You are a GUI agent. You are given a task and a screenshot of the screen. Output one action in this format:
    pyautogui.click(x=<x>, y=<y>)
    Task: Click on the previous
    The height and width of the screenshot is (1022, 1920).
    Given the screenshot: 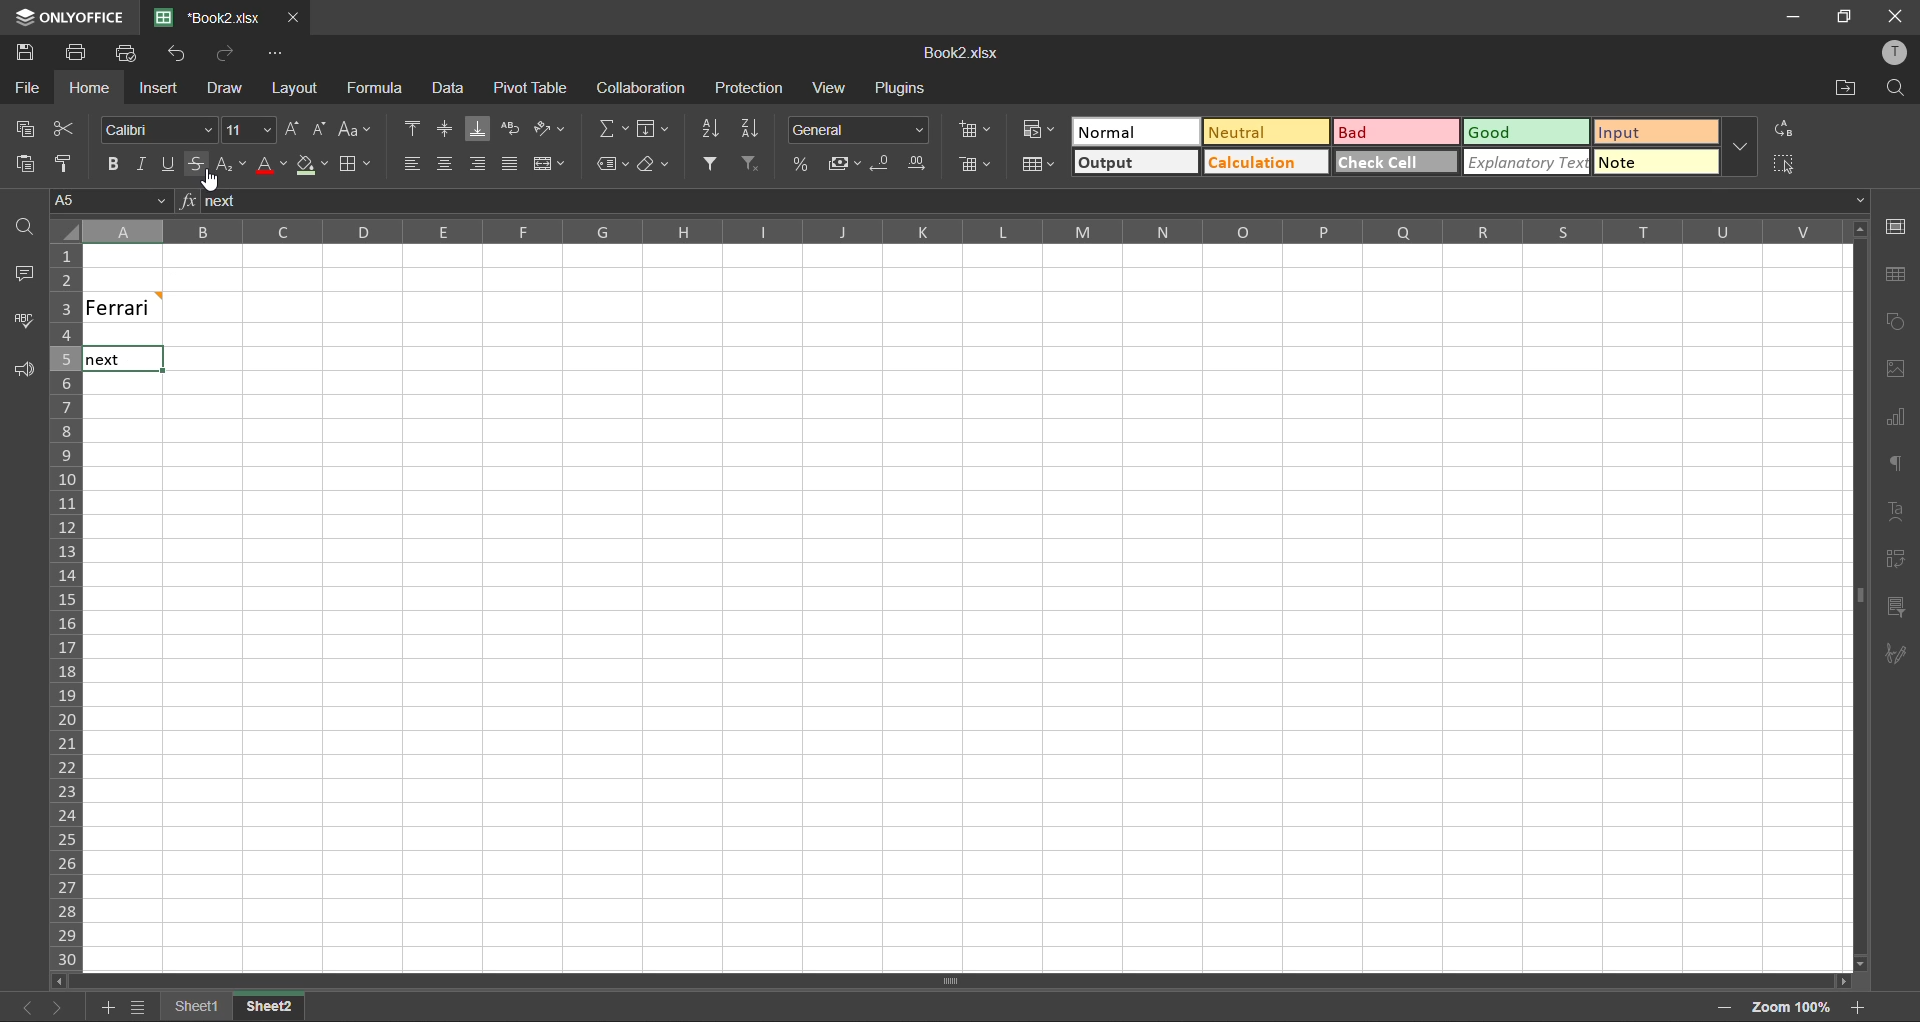 What is the action you would take?
    pyautogui.click(x=19, y=1007)
    